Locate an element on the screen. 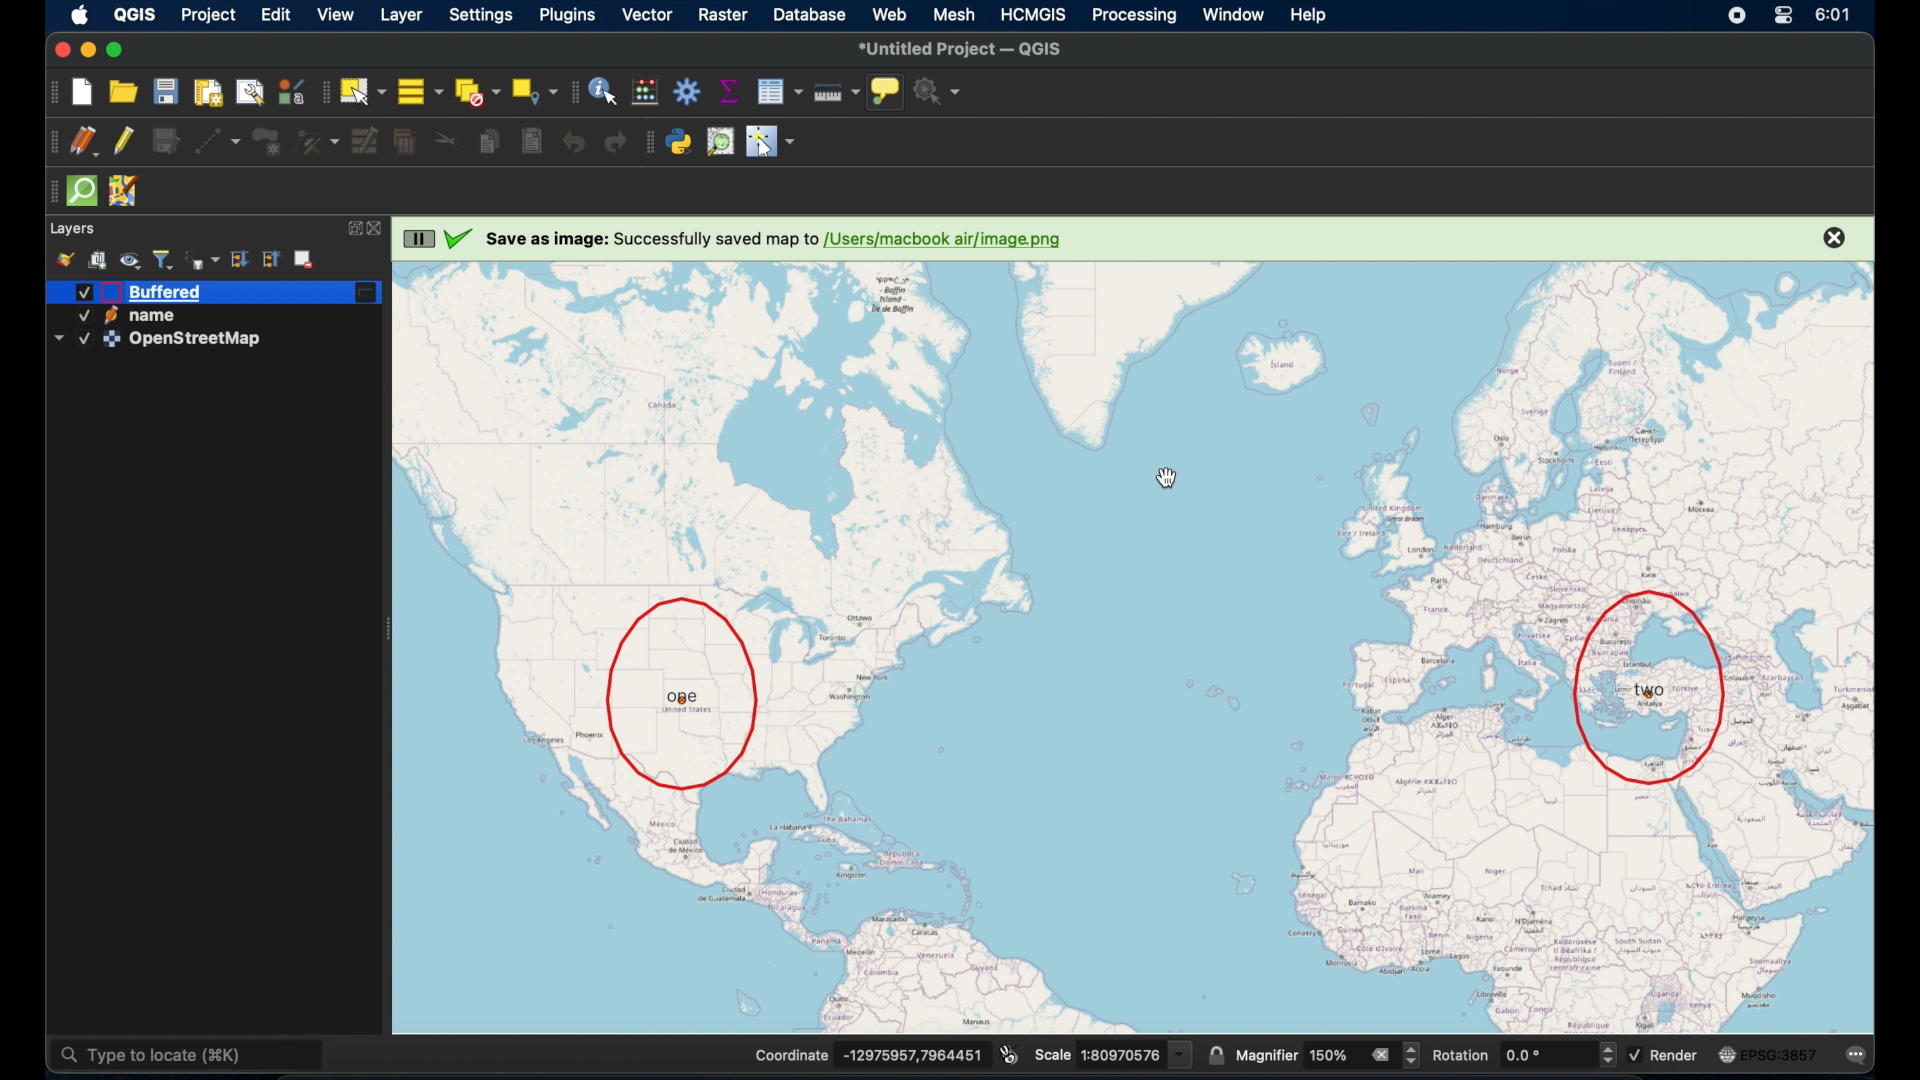  select all features is located at coordinates (418, 90).